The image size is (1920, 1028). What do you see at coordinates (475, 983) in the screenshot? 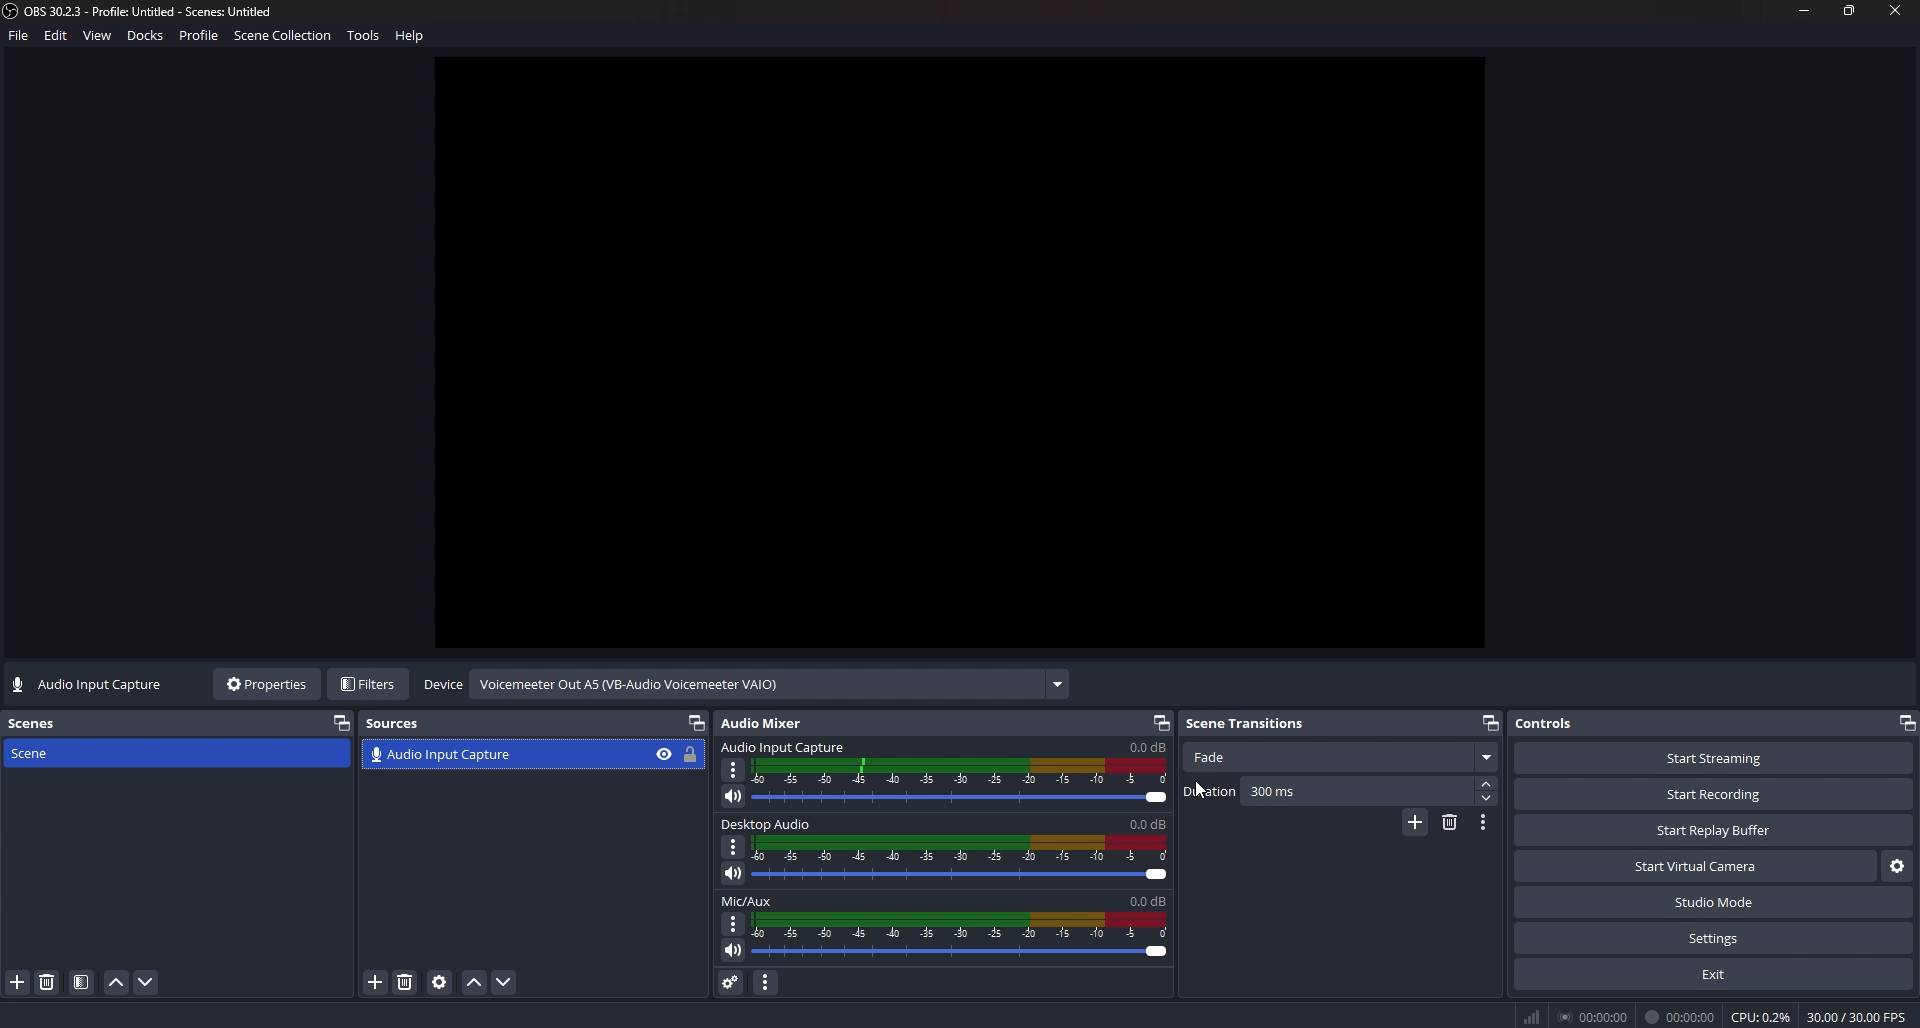
I see `move source up` at bounding box center [475, 983].